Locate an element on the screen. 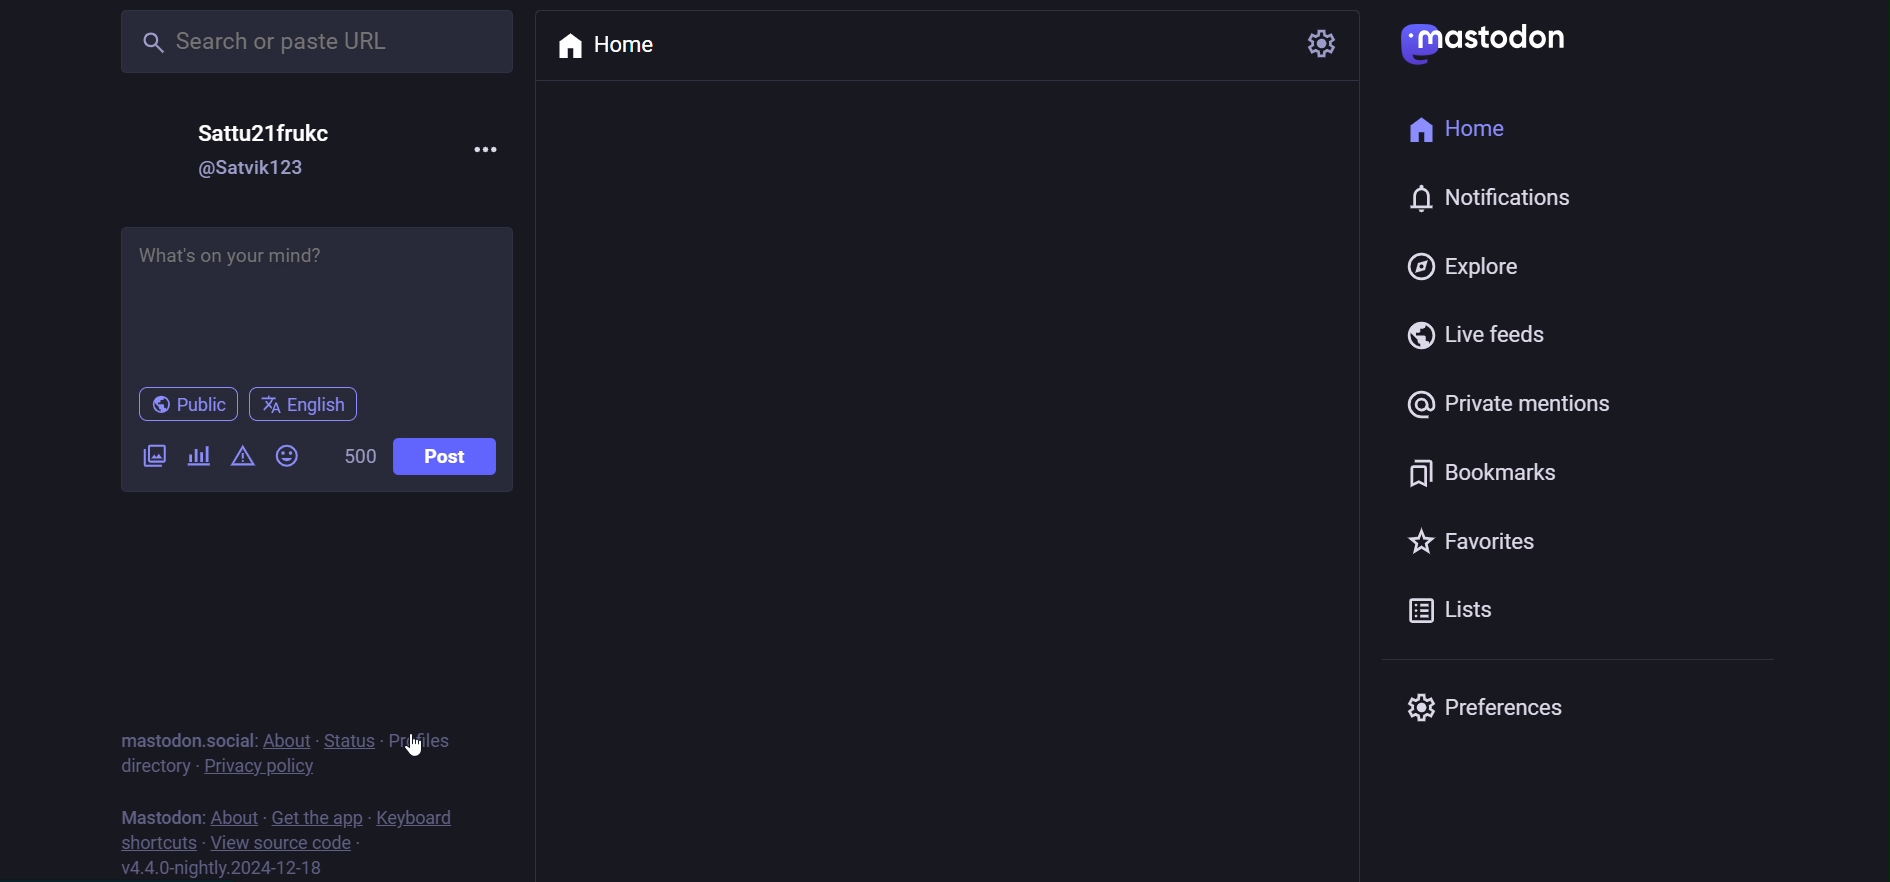 The width and height of the screenshot is (1890, 882). private mention is located at coordinates (1507, 407).